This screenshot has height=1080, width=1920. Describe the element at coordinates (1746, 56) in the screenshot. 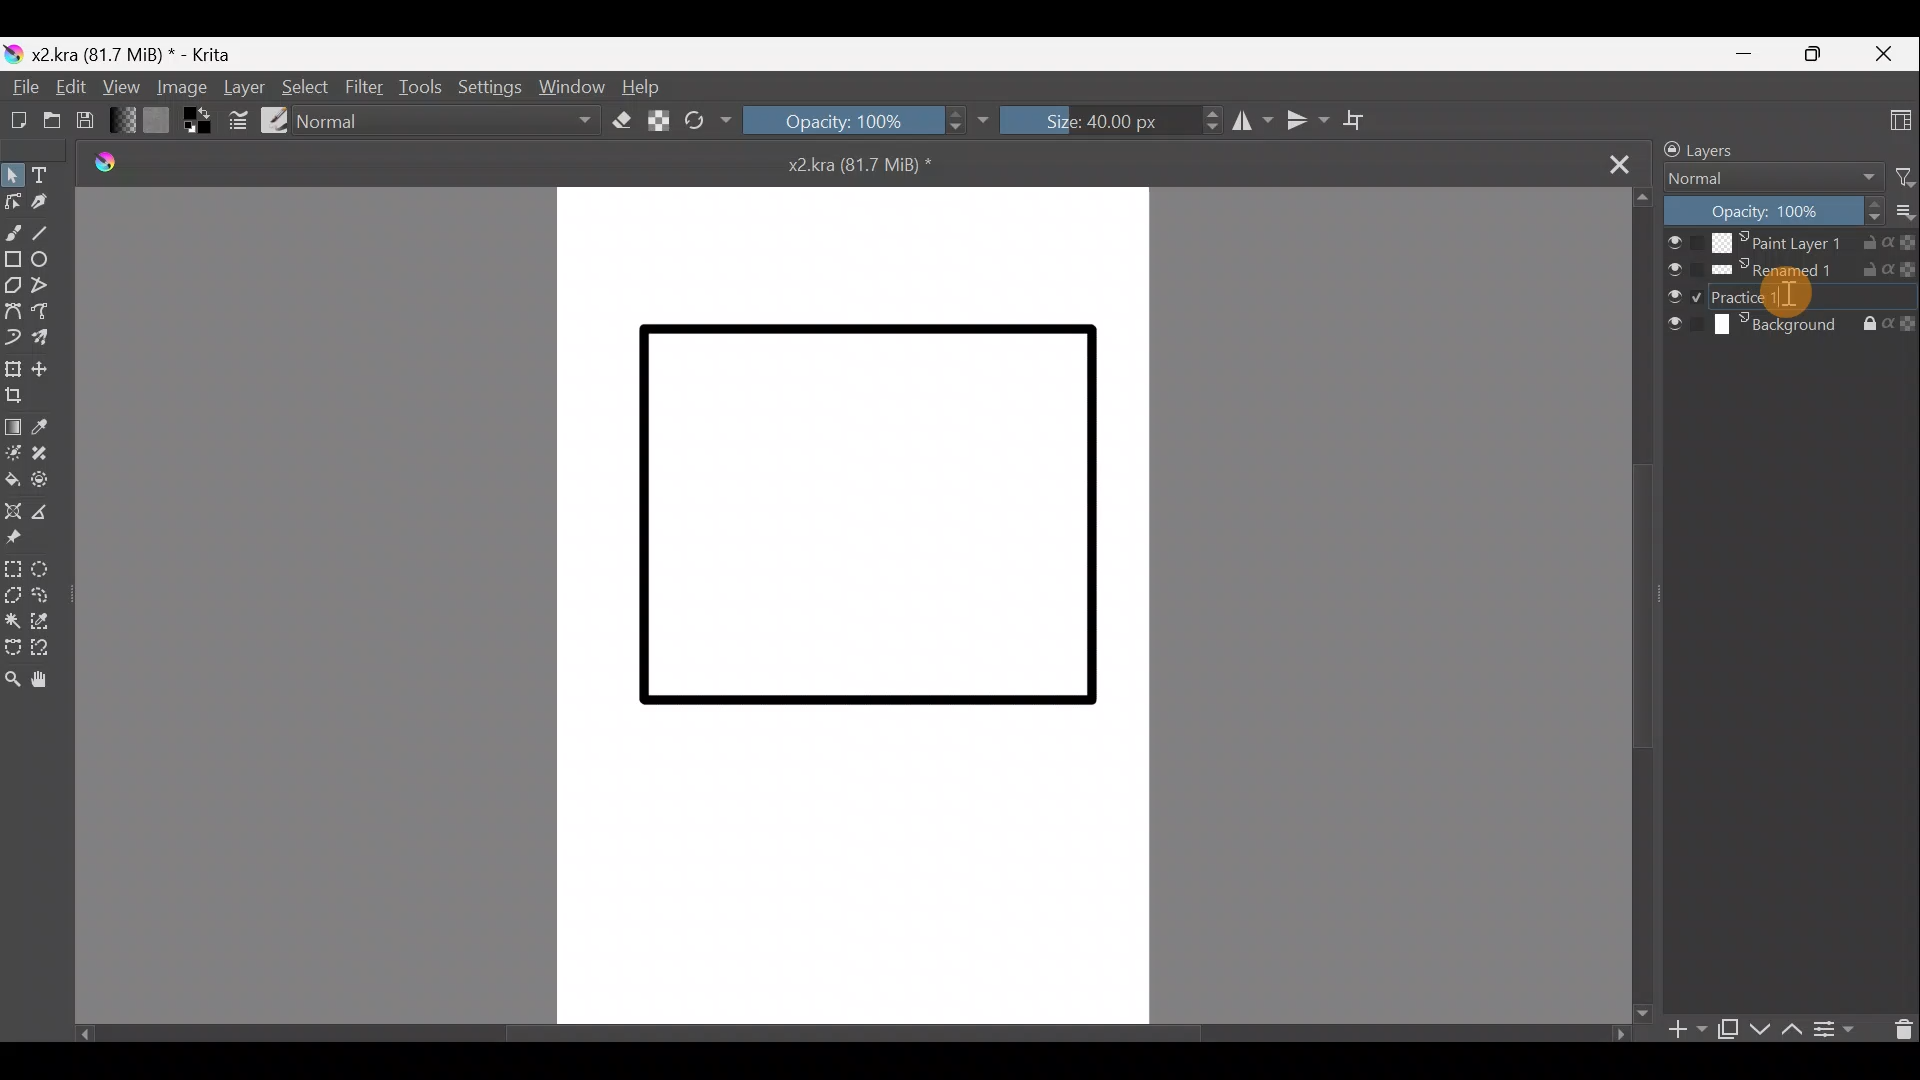

I see `Minimize` at that location.